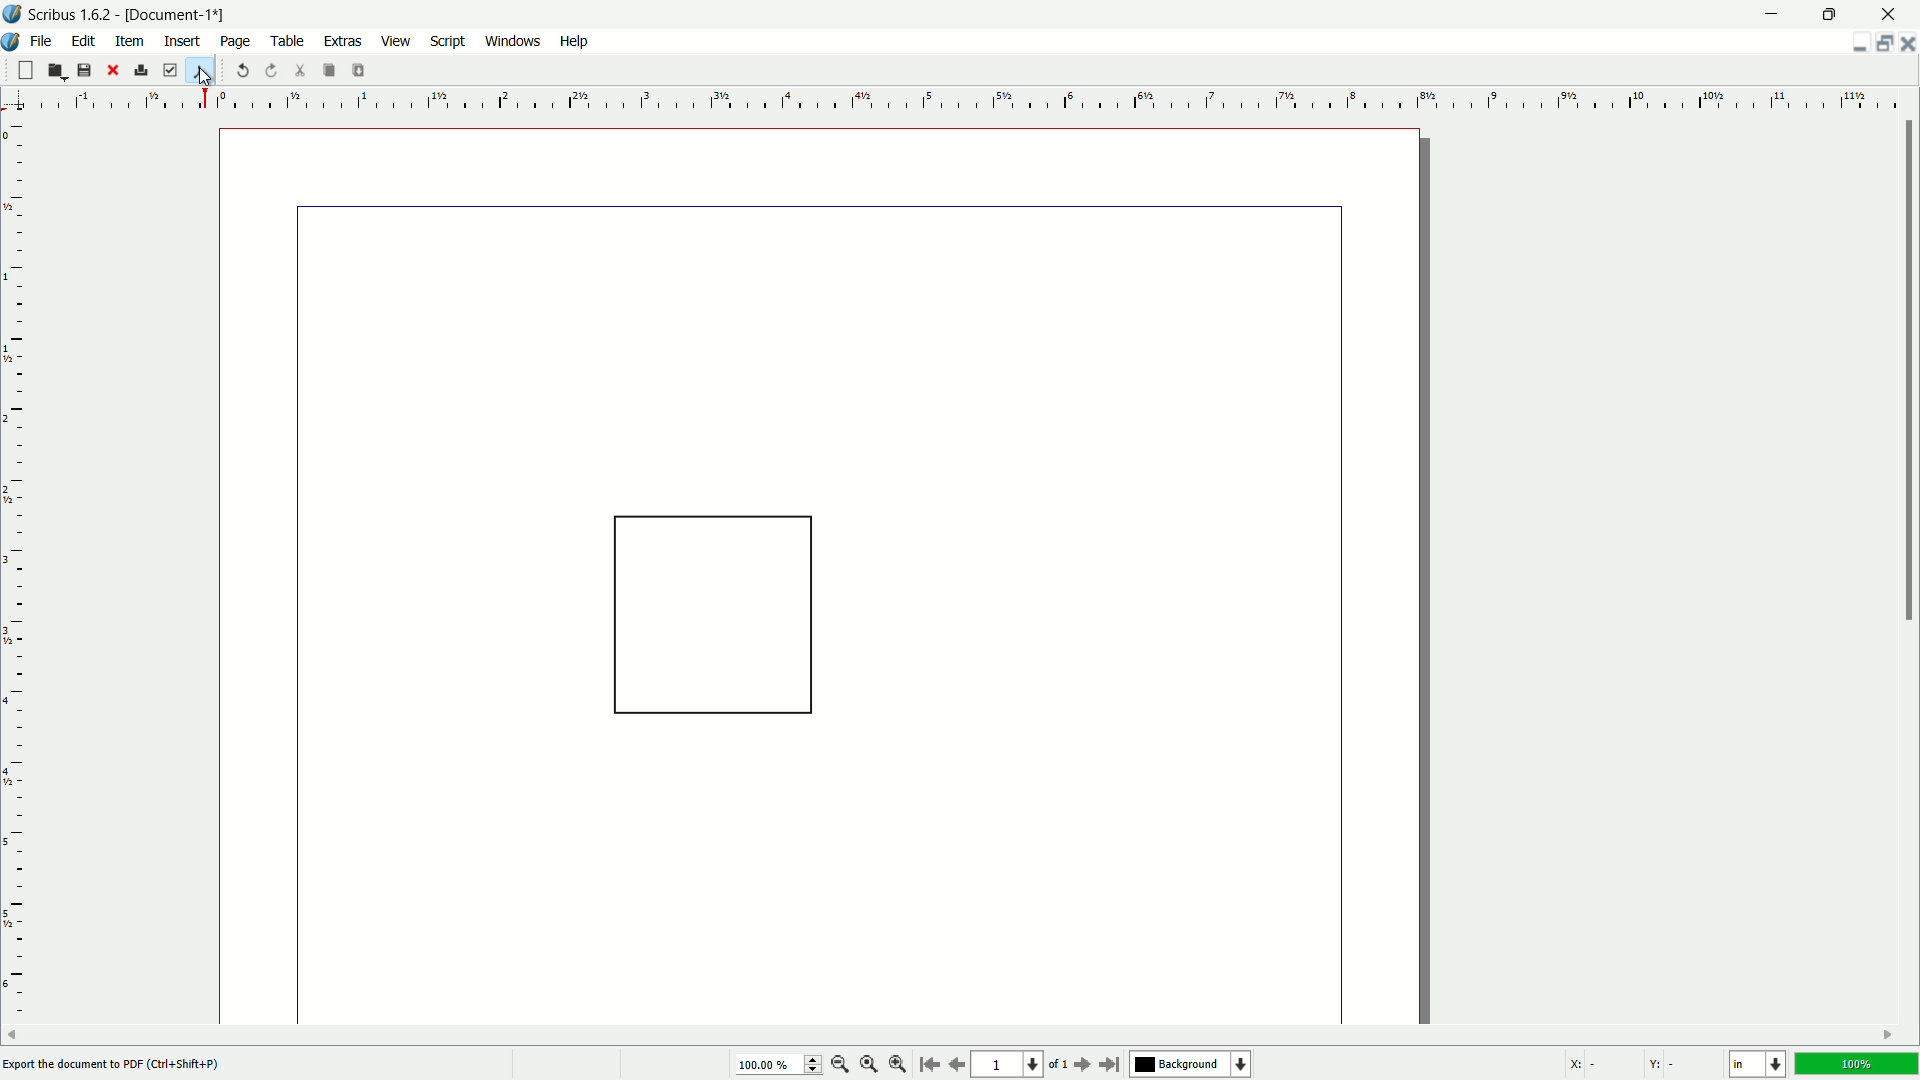 Image resolution: width=1920 pixels, height=1080 pixels. What do you see at coordinates (361, 70) in the screenshot?
I see `paste` at bounding box center [361, 70].